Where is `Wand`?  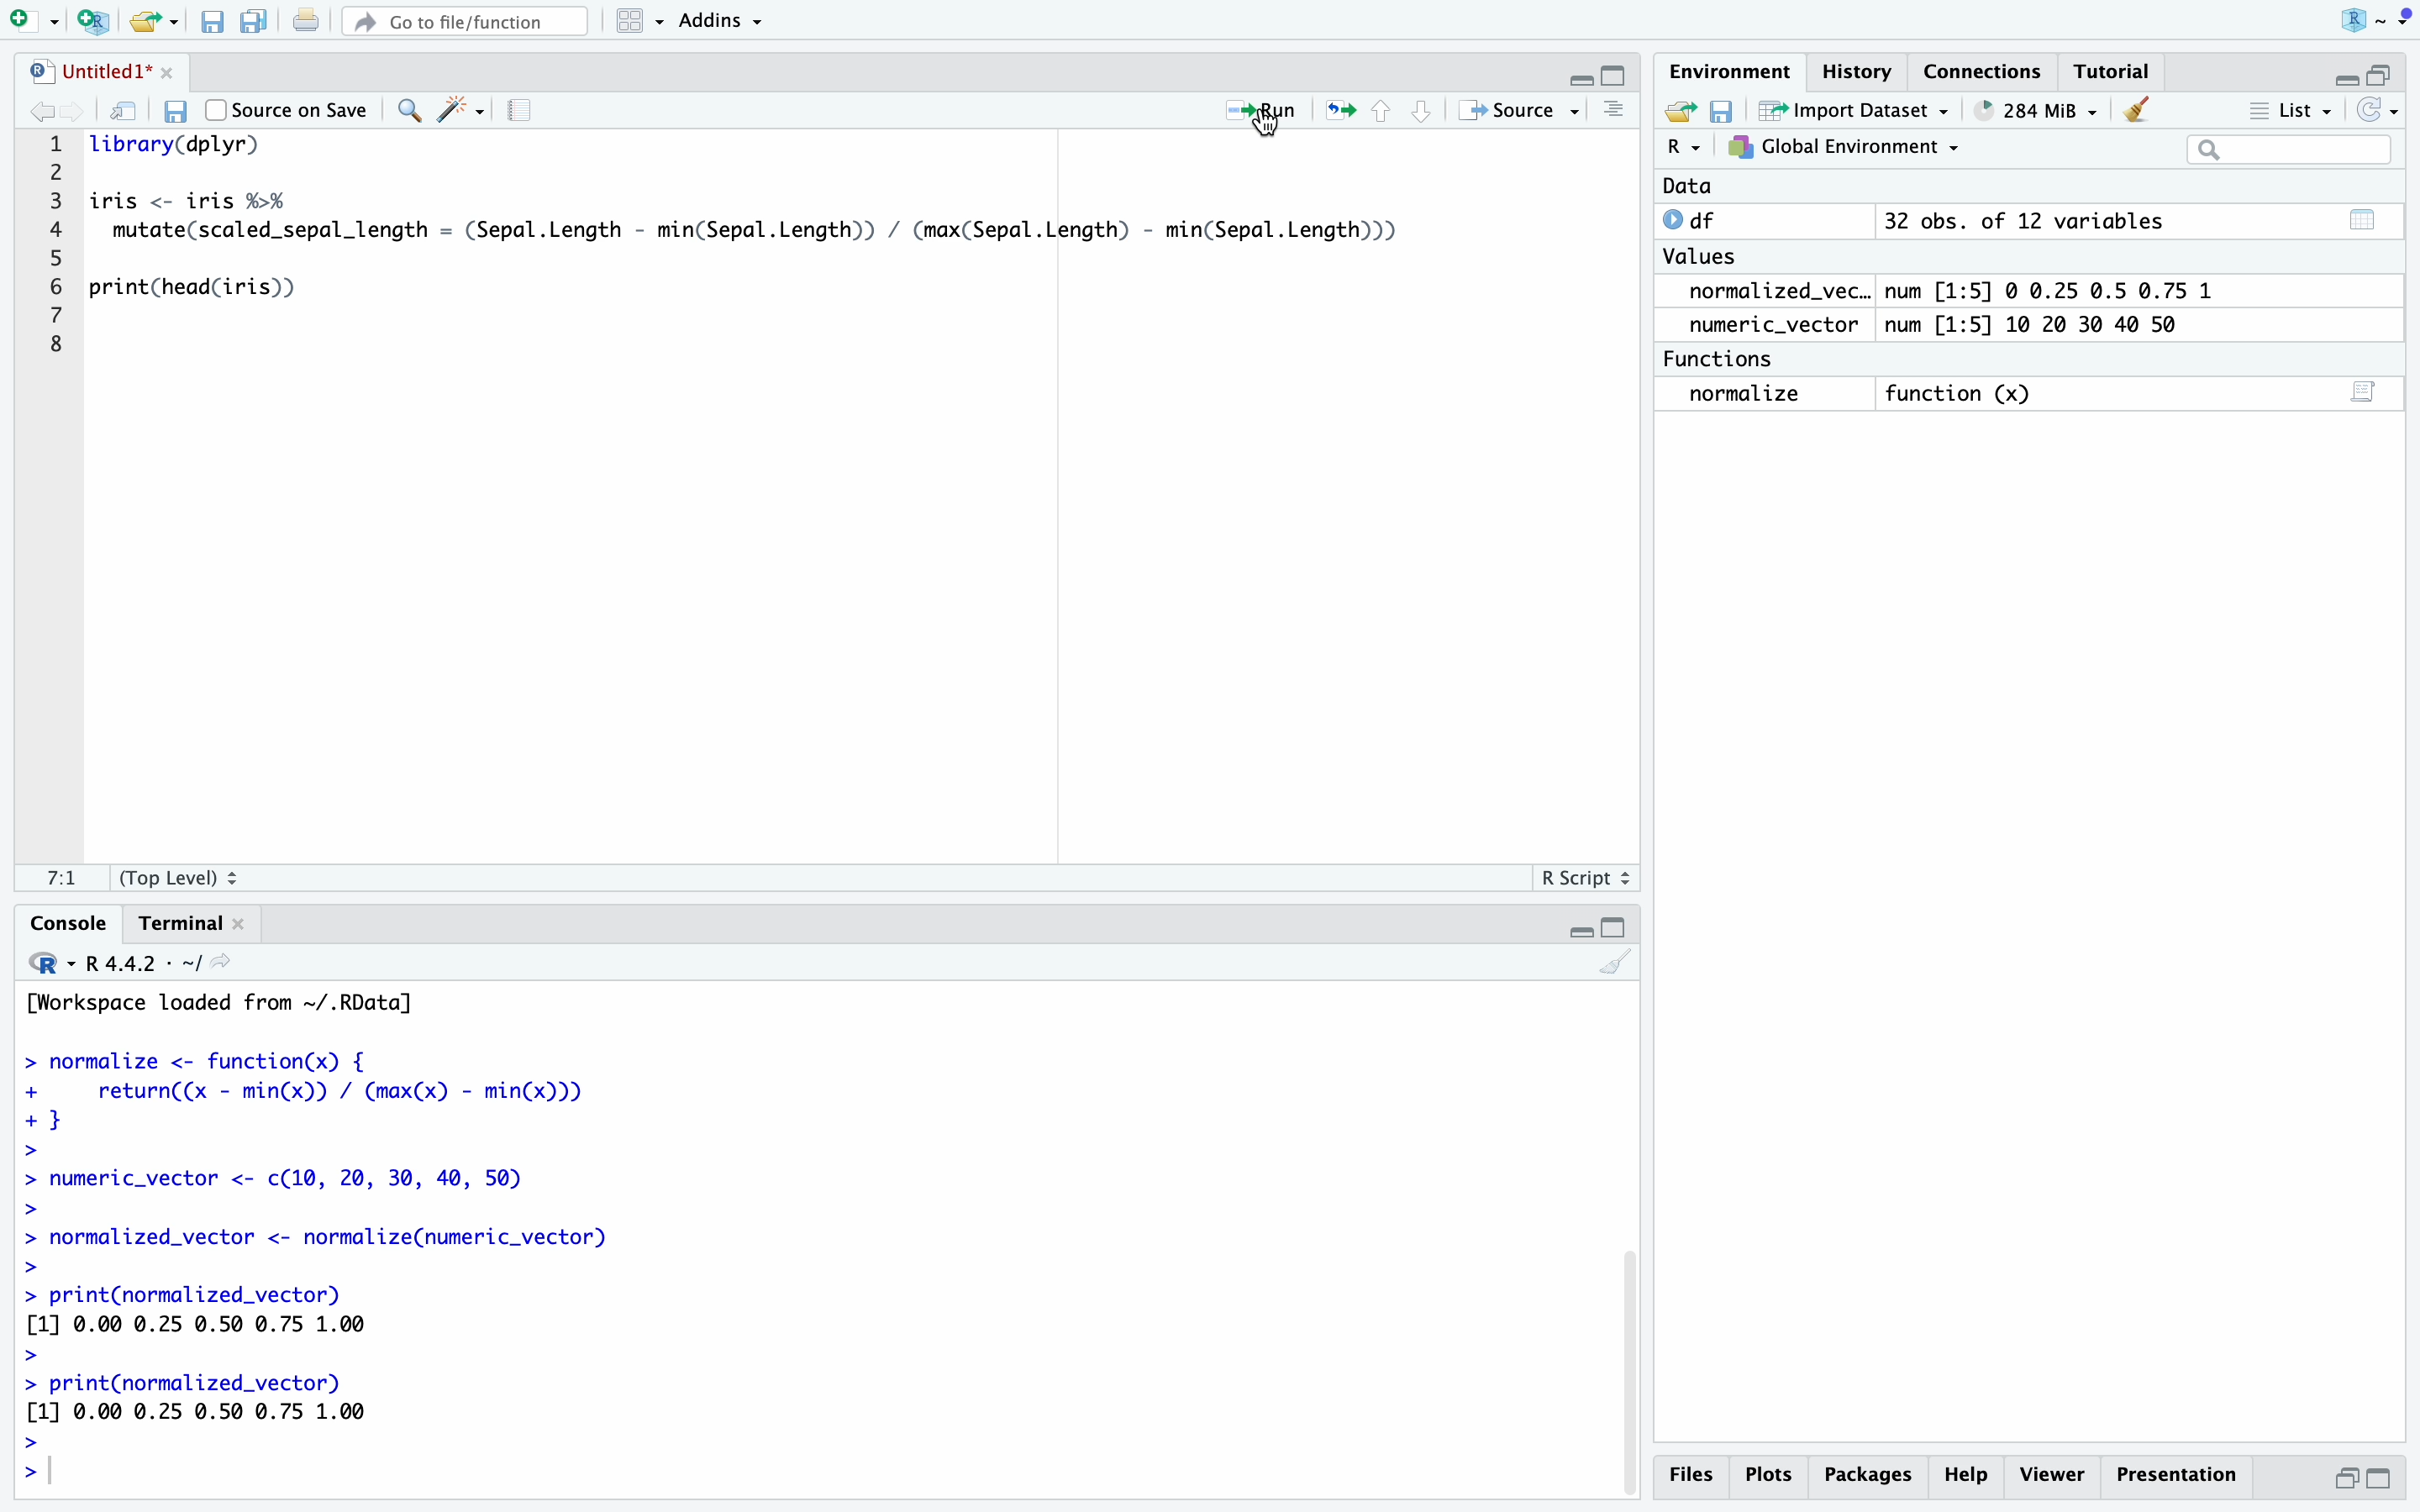
Wand is located at coordinates (458, 108).